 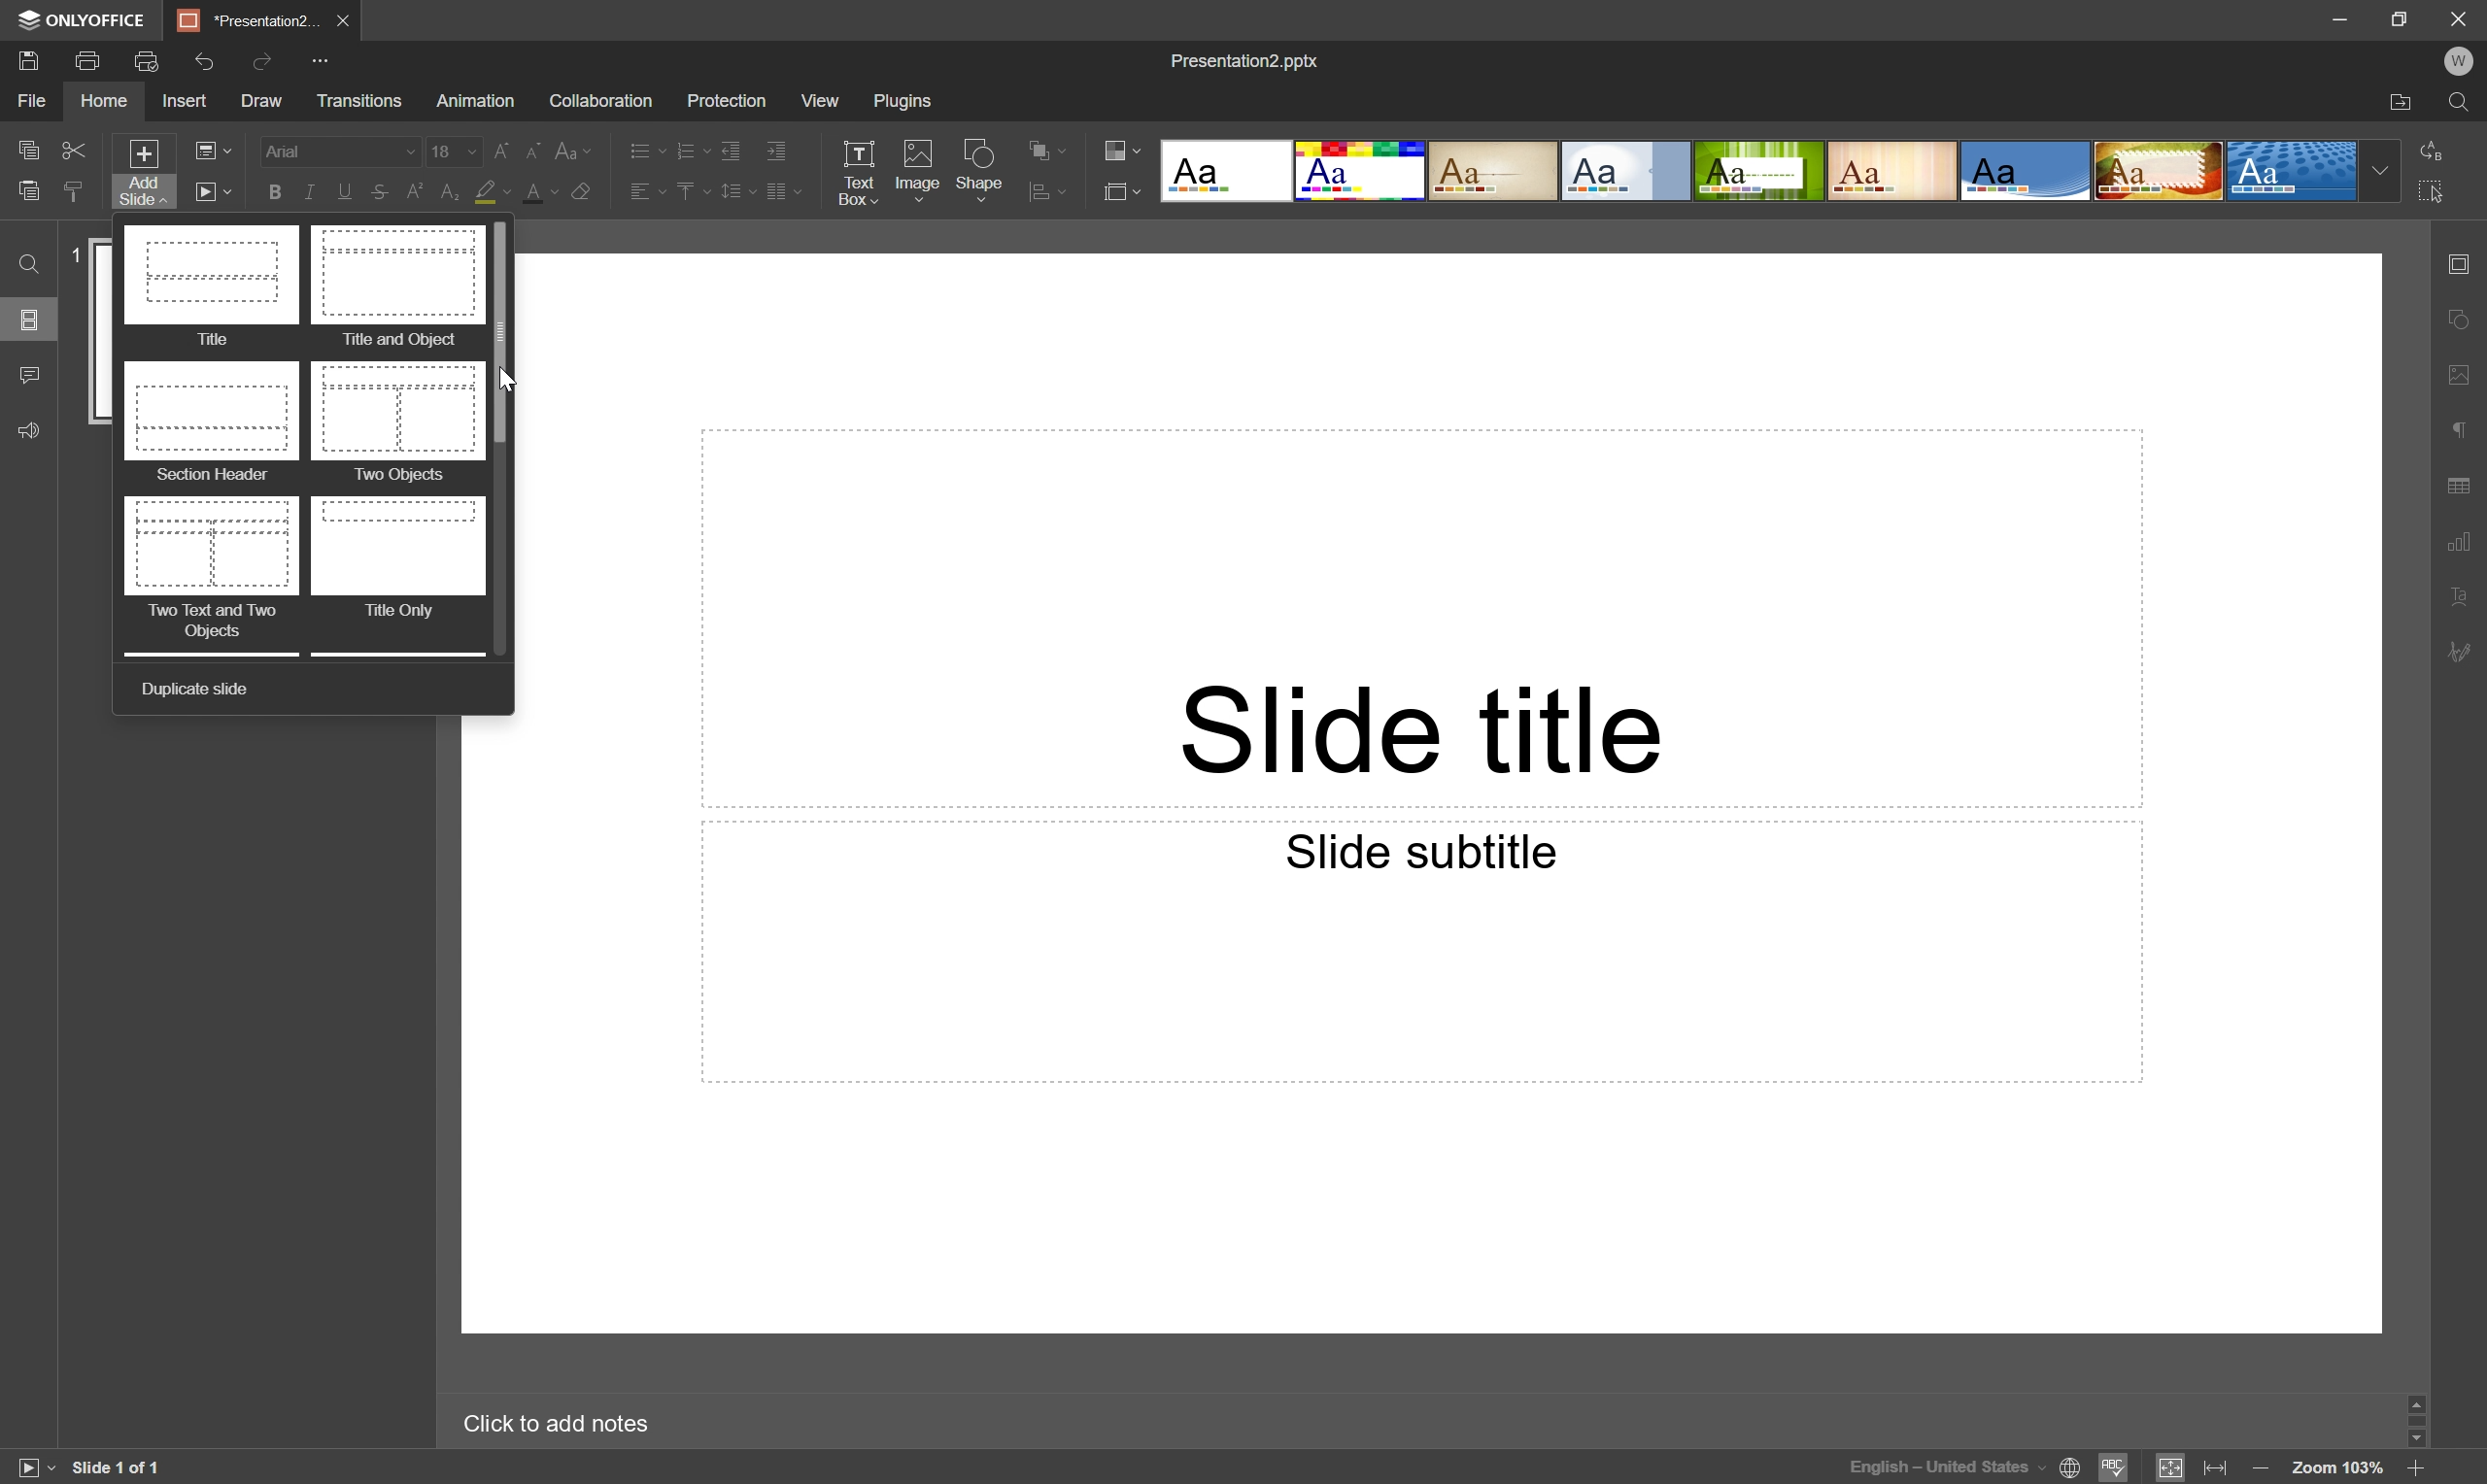 I want to click on Font color, so click(x=535, y=188).